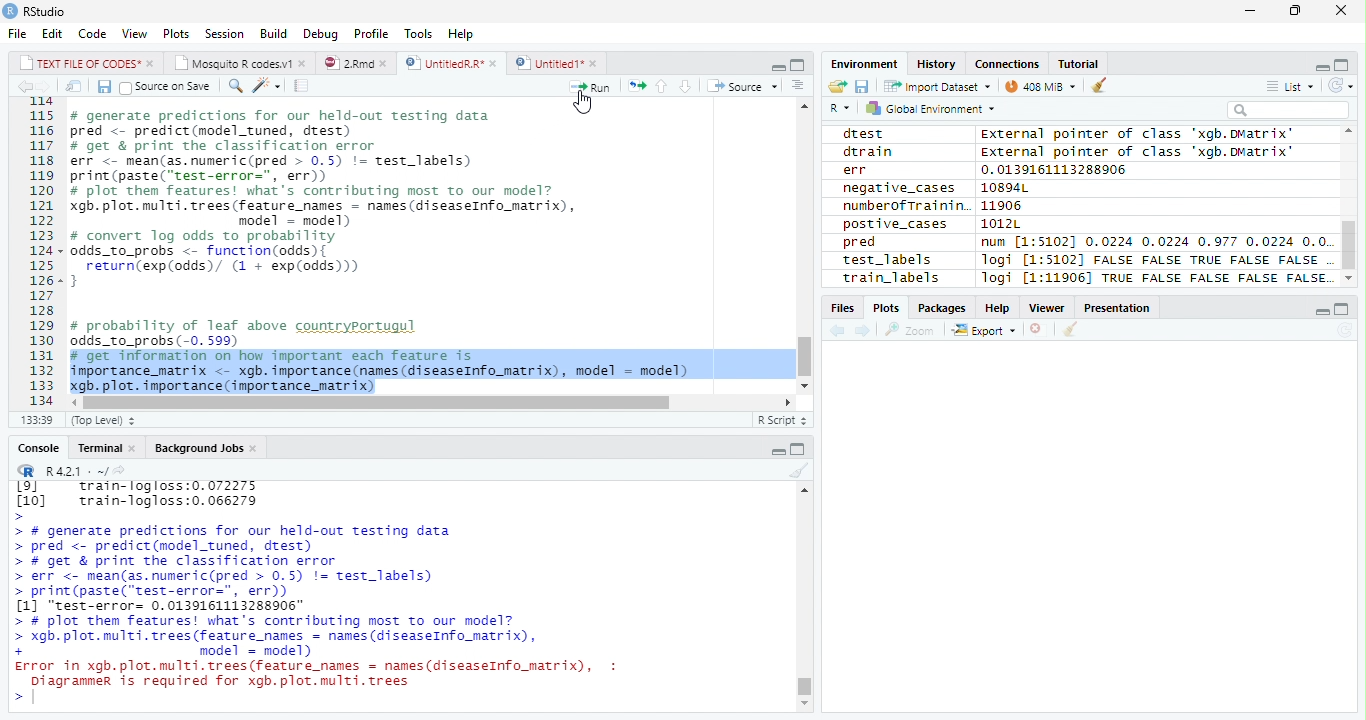 The height and width of the screenshot is (720, 1366). I want to click on Coding Tools, so click(266, 84).